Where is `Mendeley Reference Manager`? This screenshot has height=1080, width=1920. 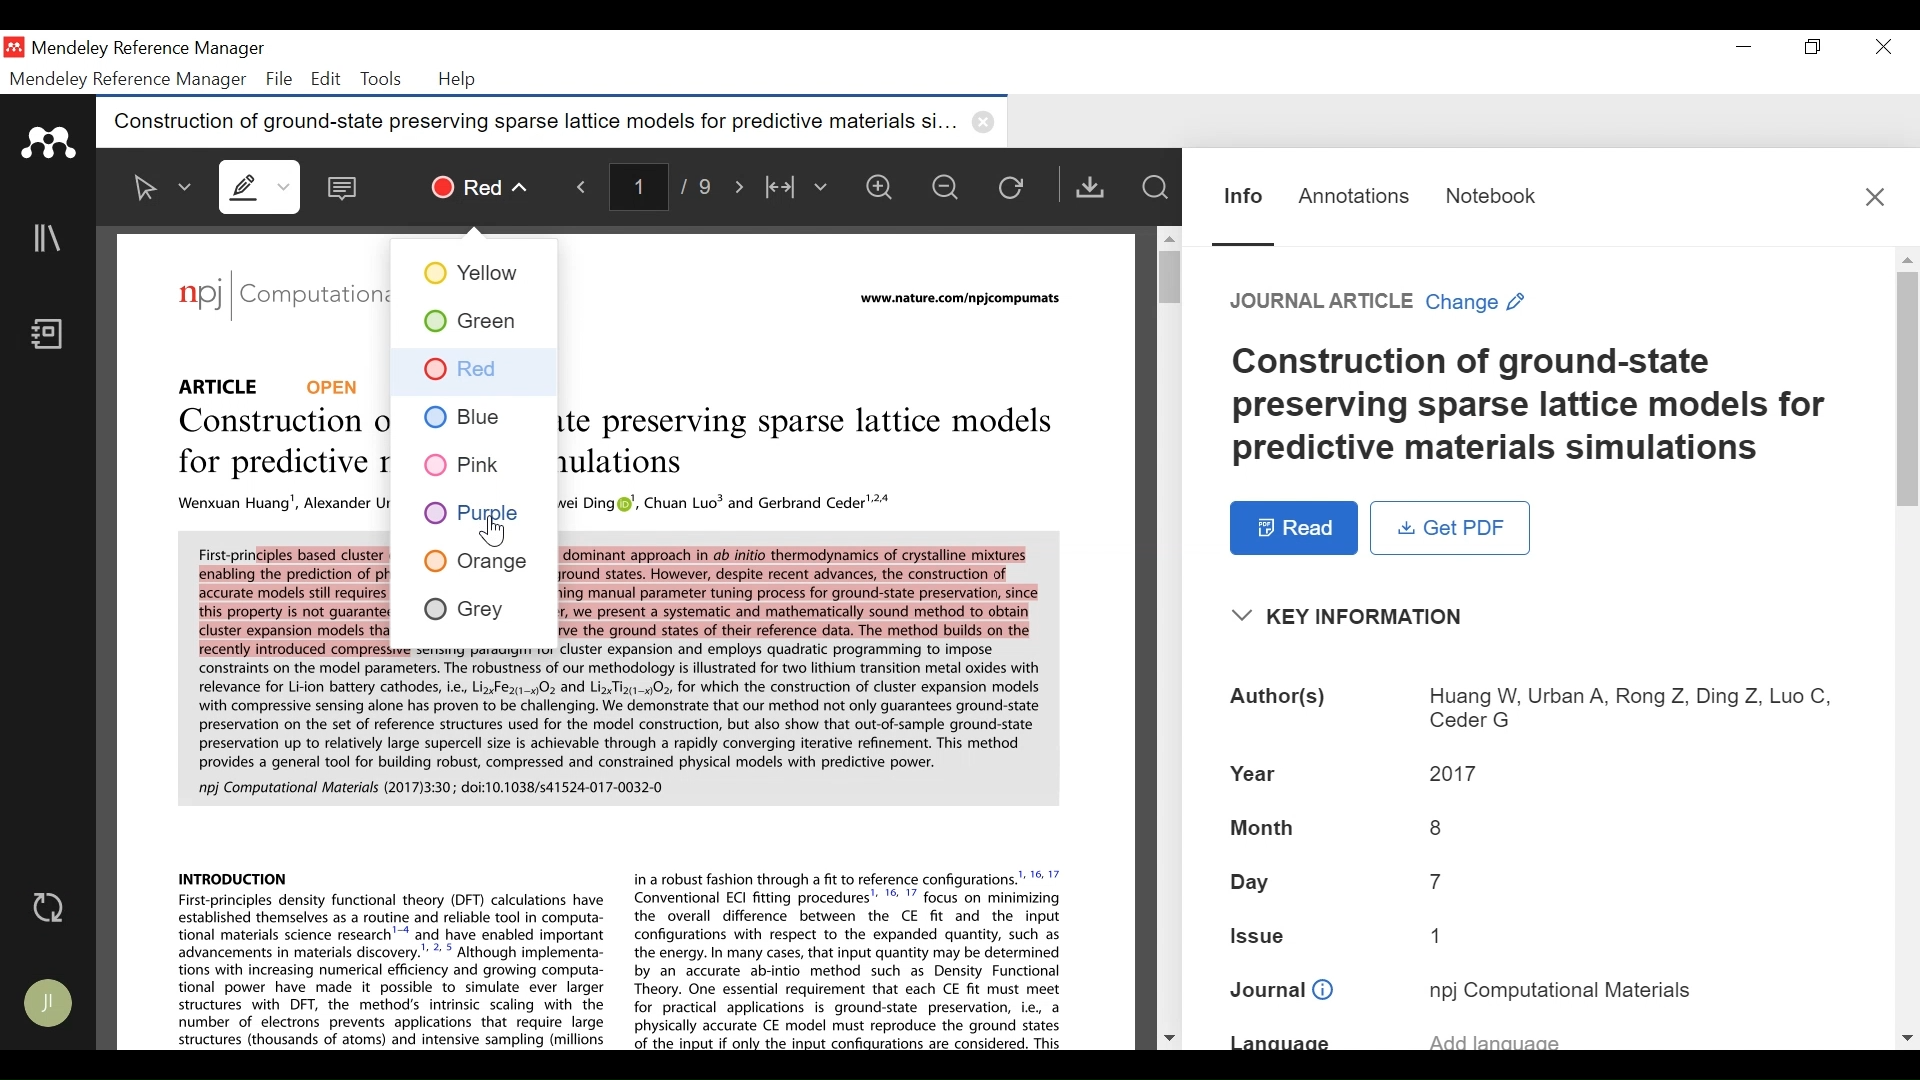
Mendeley Reference Manager is located at coordinates (153, 50).